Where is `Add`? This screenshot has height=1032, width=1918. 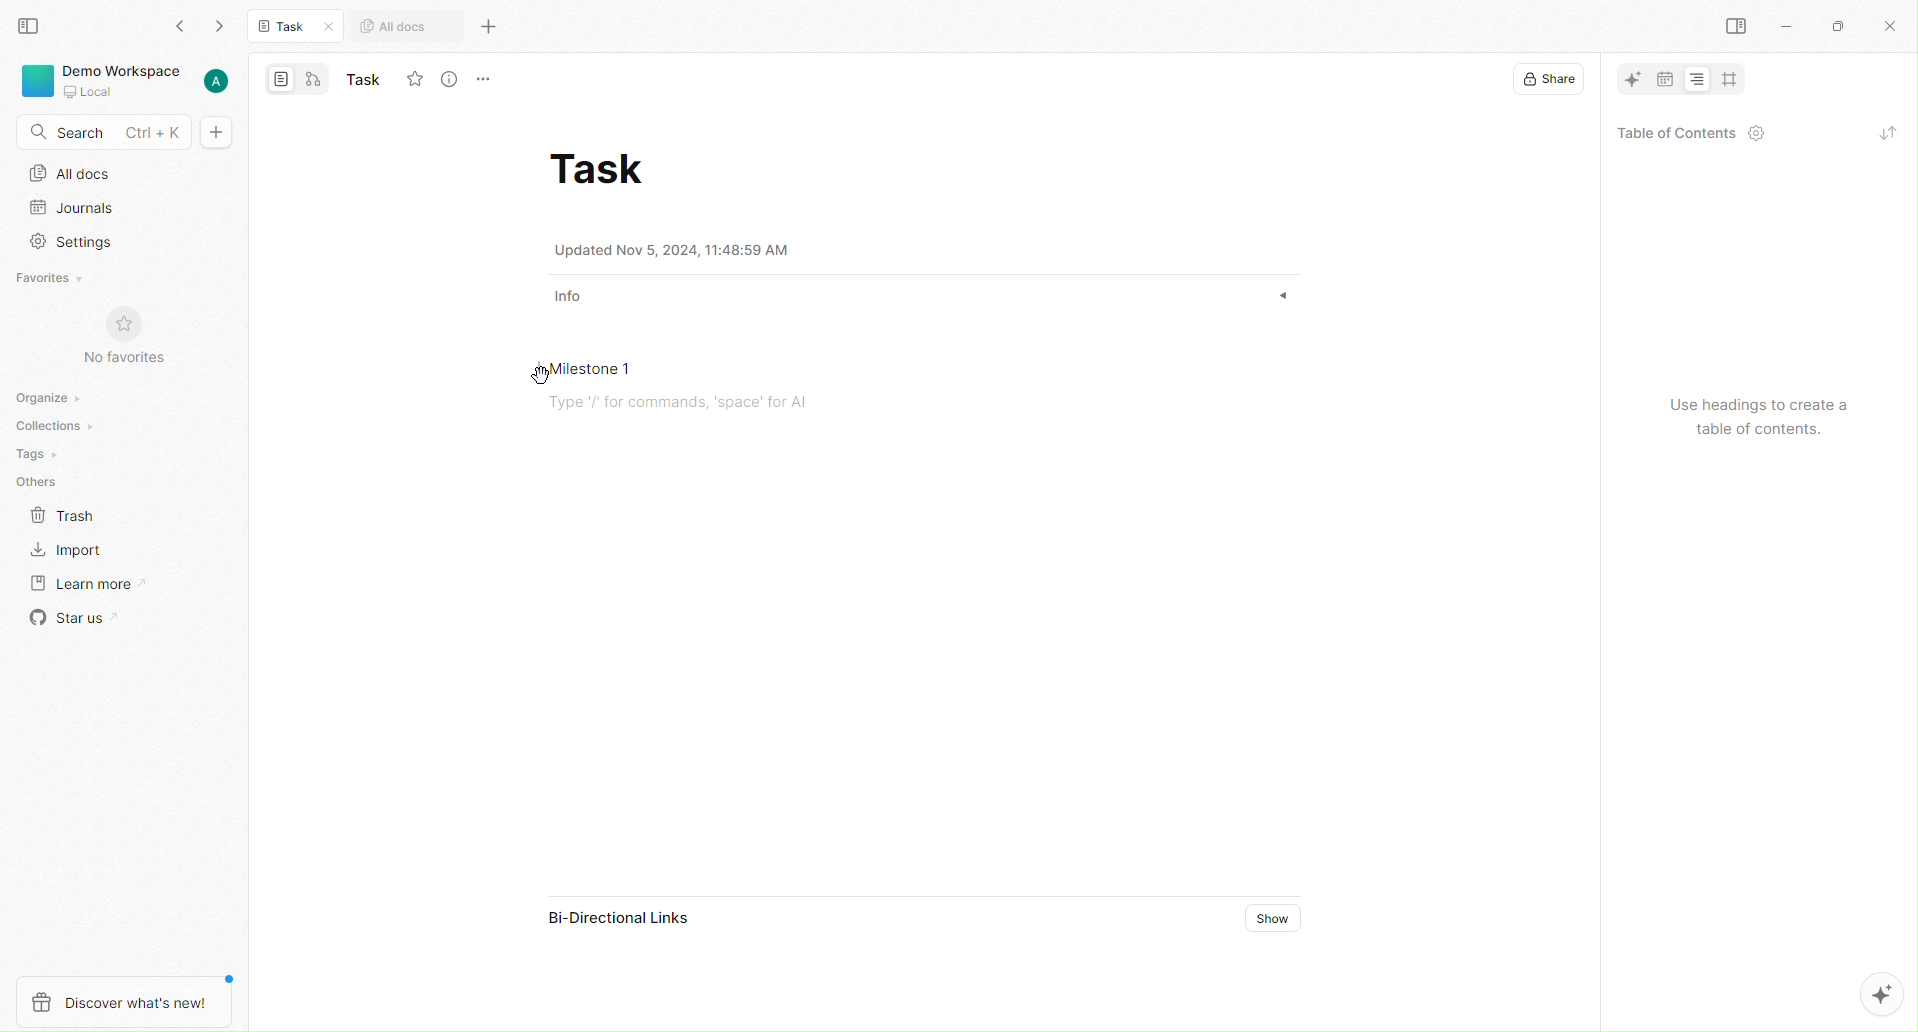
Add is located at coordinates (217, 134).